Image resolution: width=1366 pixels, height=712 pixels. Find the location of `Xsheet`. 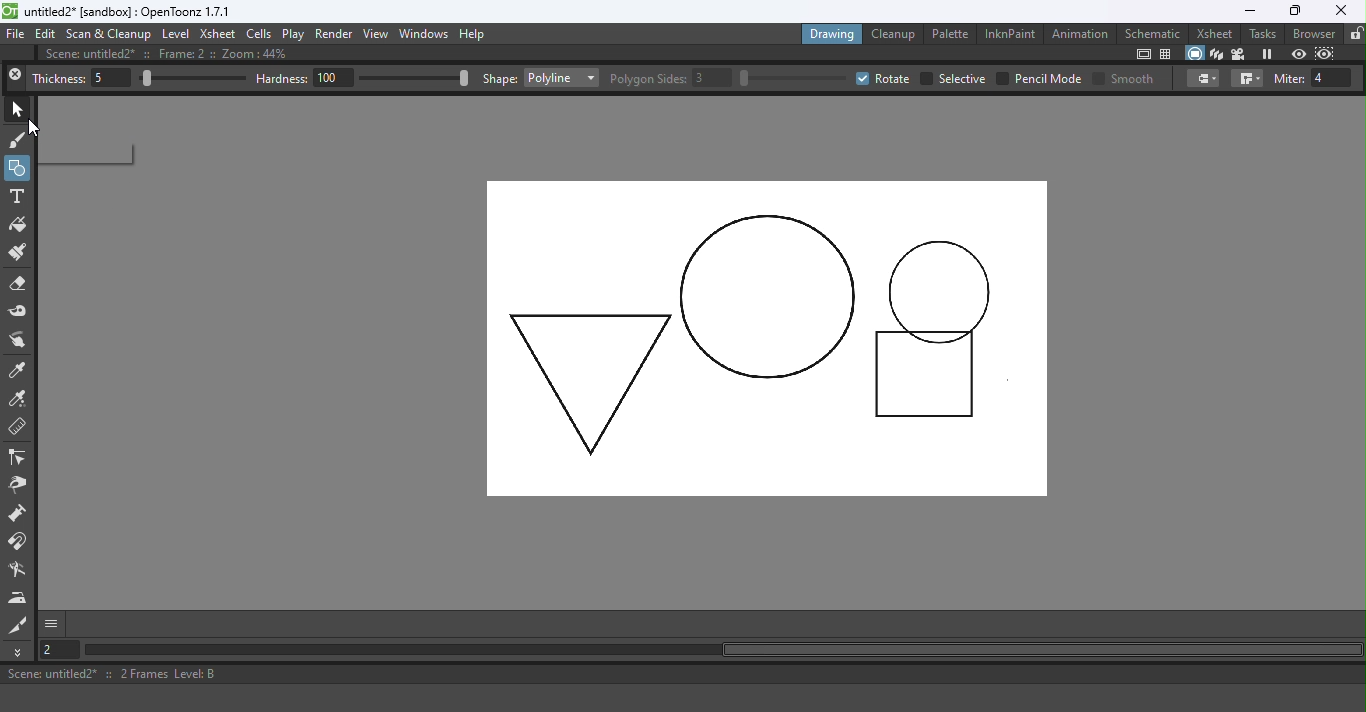

Xsheet is located at coordinates (1213, 33).